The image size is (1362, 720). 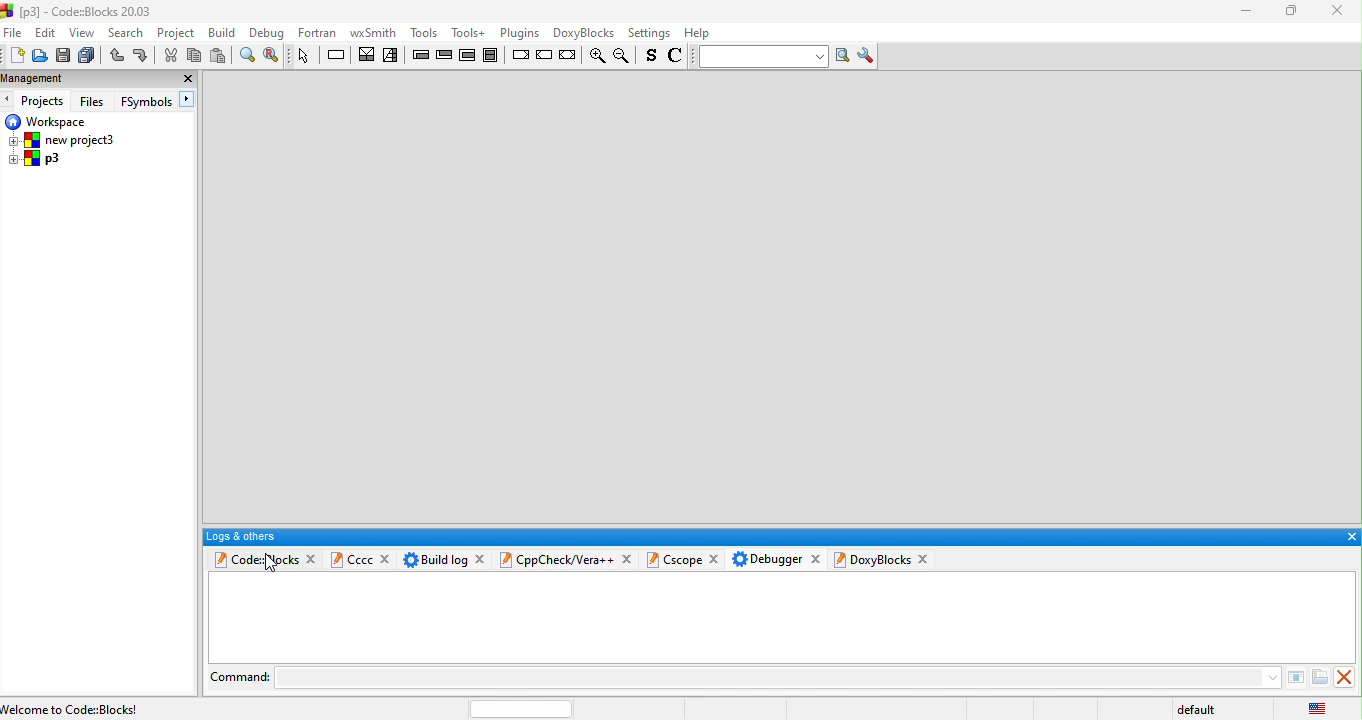 I want to click on maximize, so click(x=1286, y=12).